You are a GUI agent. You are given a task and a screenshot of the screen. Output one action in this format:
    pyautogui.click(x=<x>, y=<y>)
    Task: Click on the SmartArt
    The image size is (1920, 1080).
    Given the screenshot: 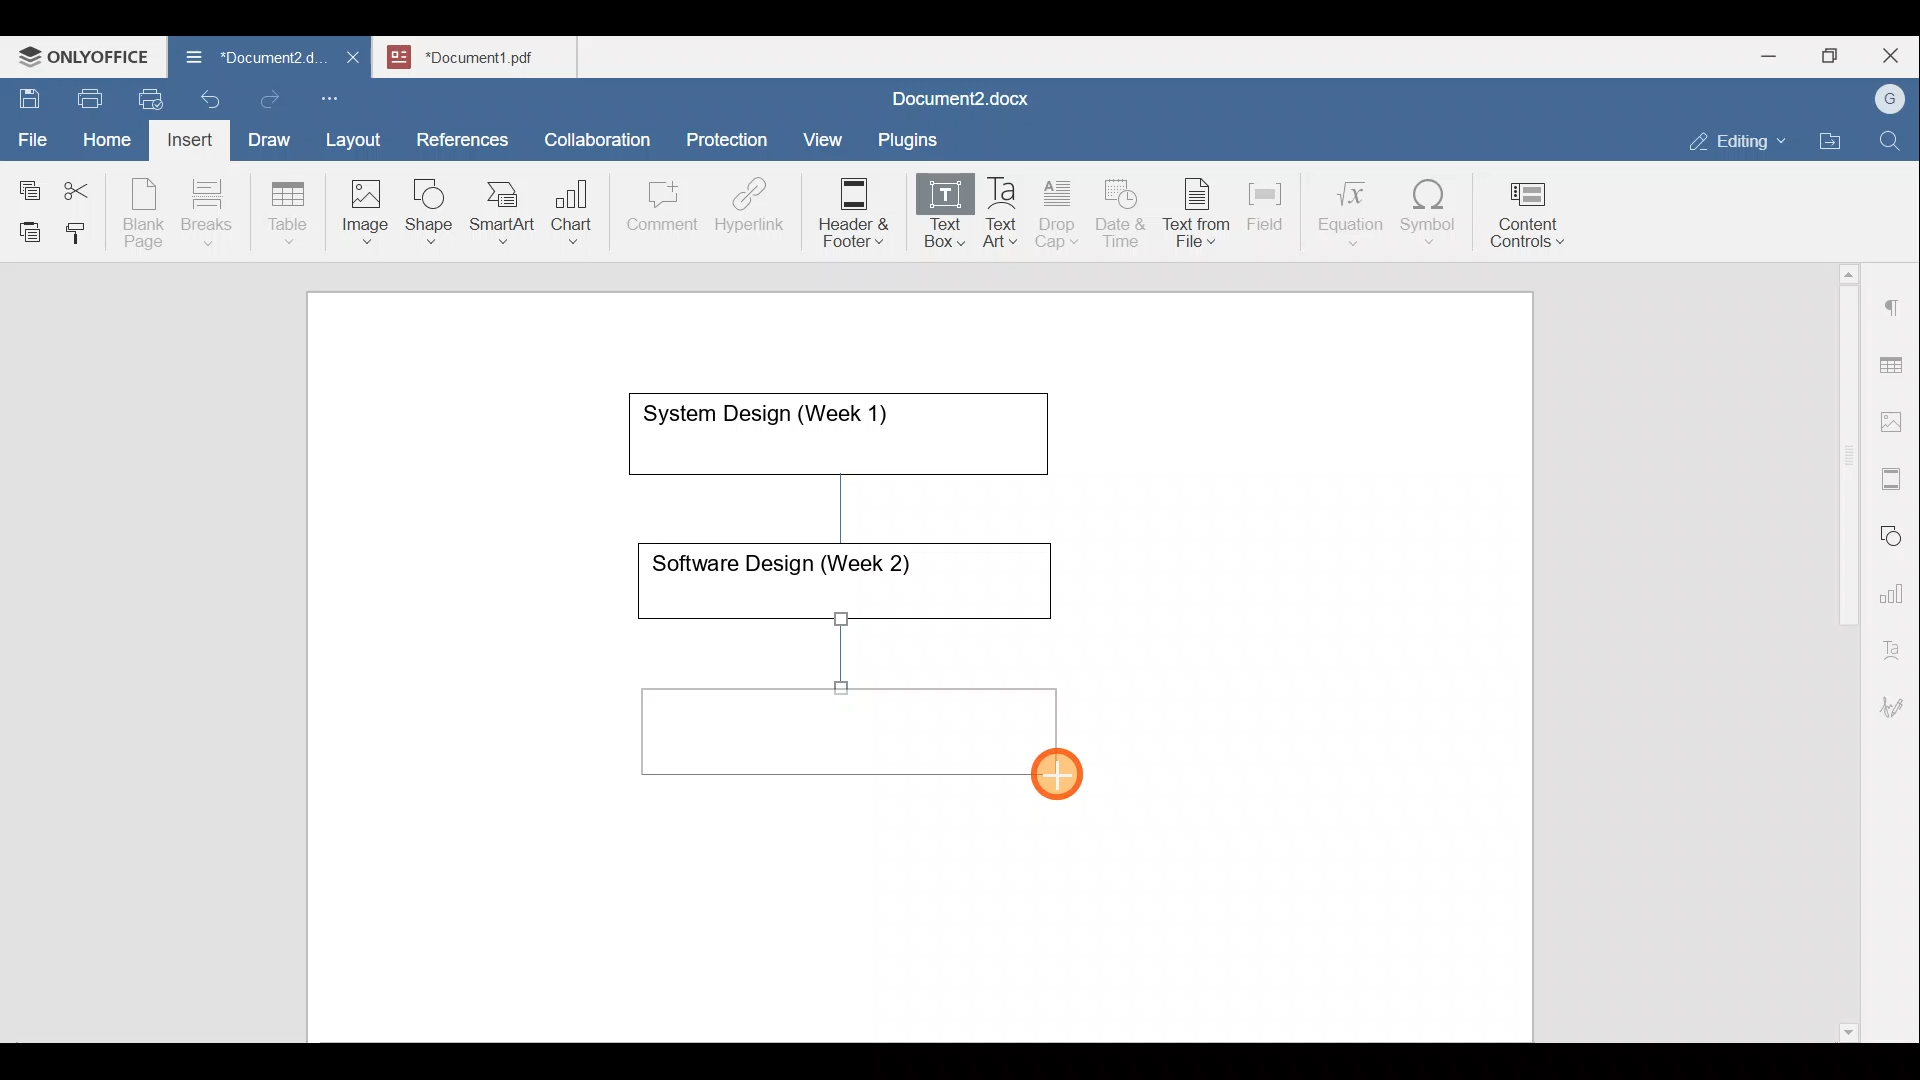 What is the action you would take?
    pyautogui.click(x=499, y=208)
    